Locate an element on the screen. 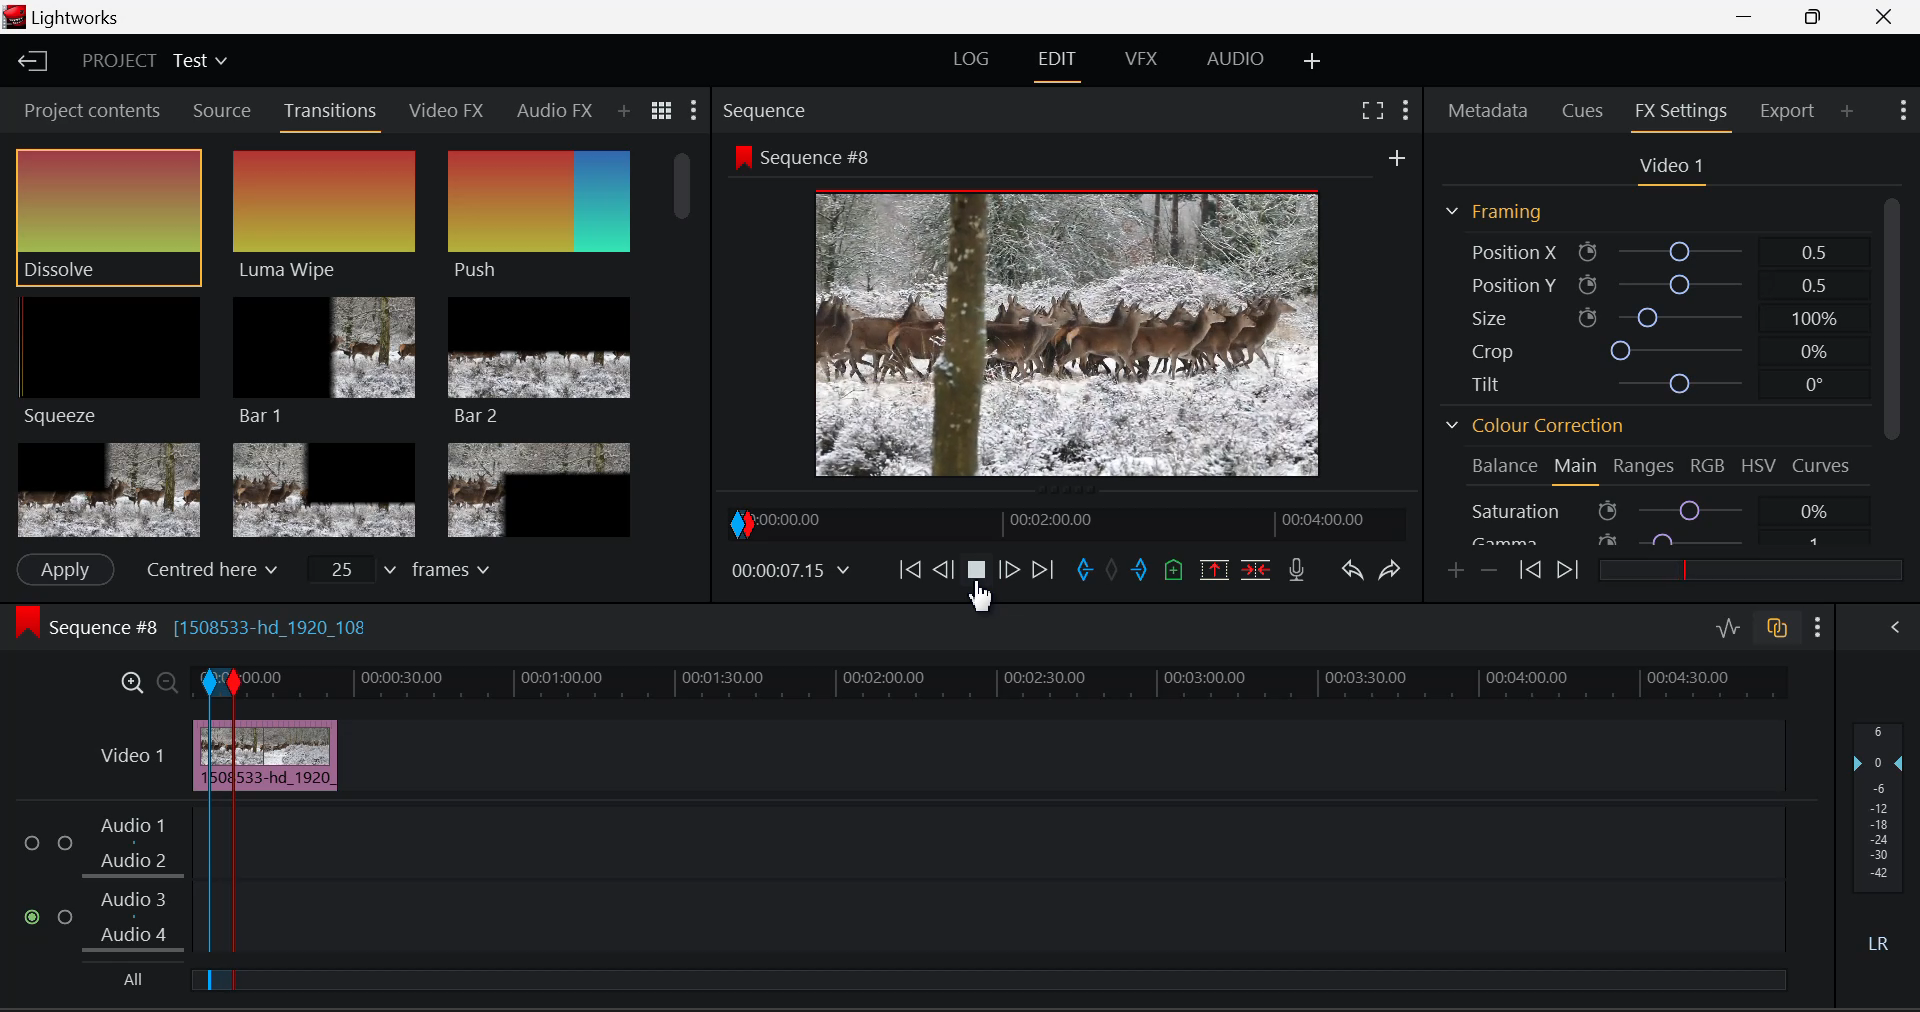 Image resolution: width=1920 pixels, height=1012 pixels. Show Settings is located at coordinates (695, 109).